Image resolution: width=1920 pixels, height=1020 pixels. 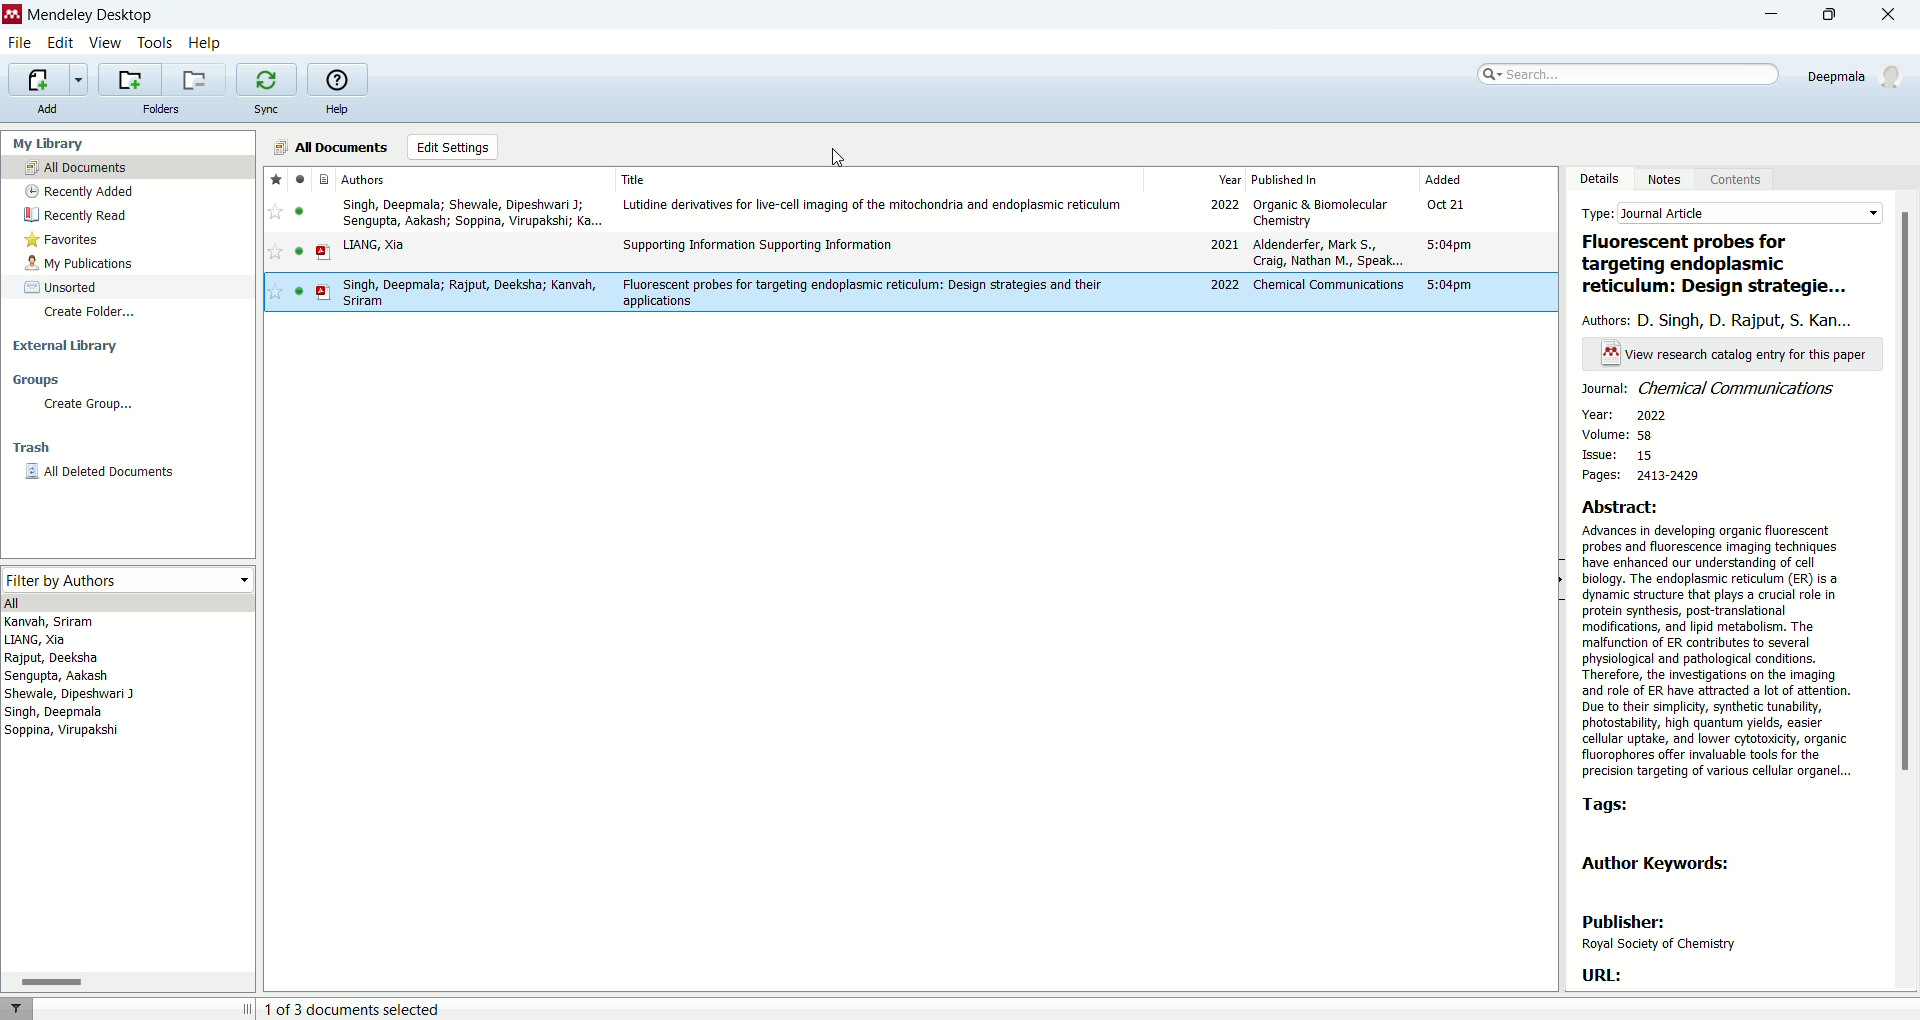 I want to click on authors, so click(x=80, y=681).